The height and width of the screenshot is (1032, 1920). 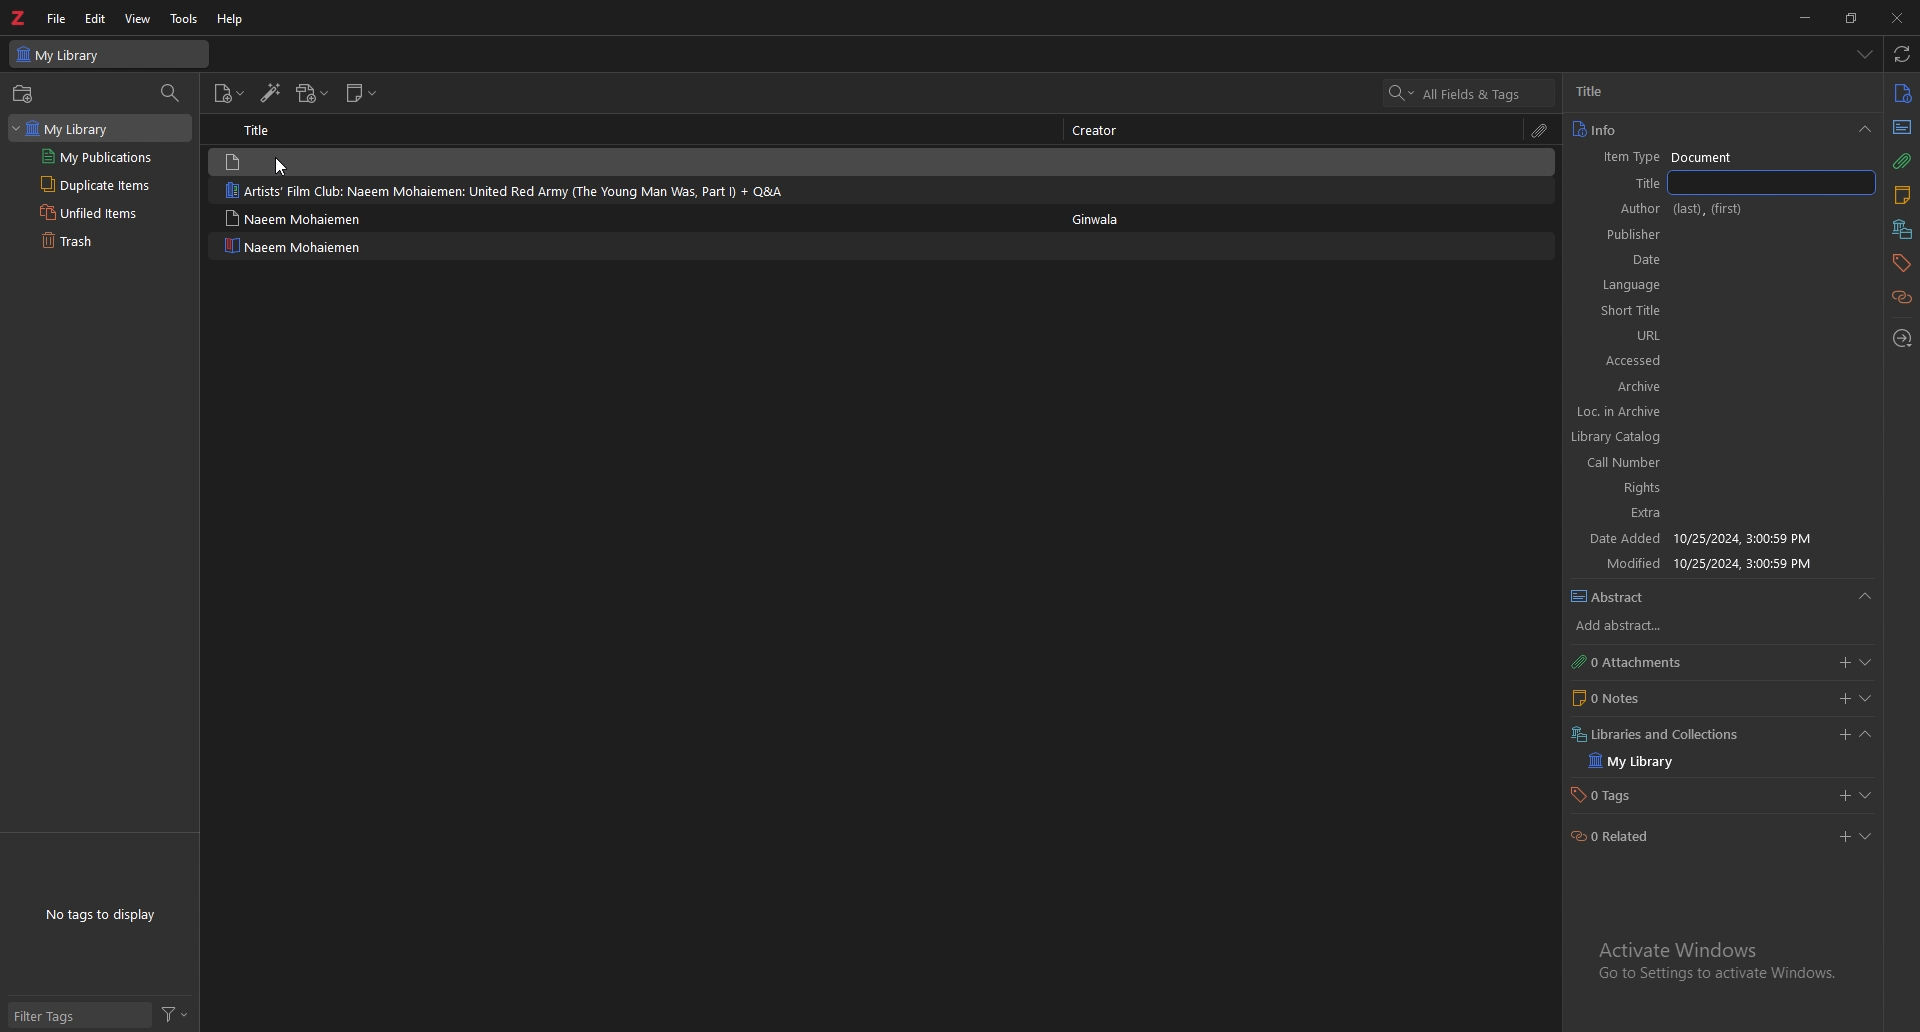 I want to click on author, so click(x=1664, y=209).